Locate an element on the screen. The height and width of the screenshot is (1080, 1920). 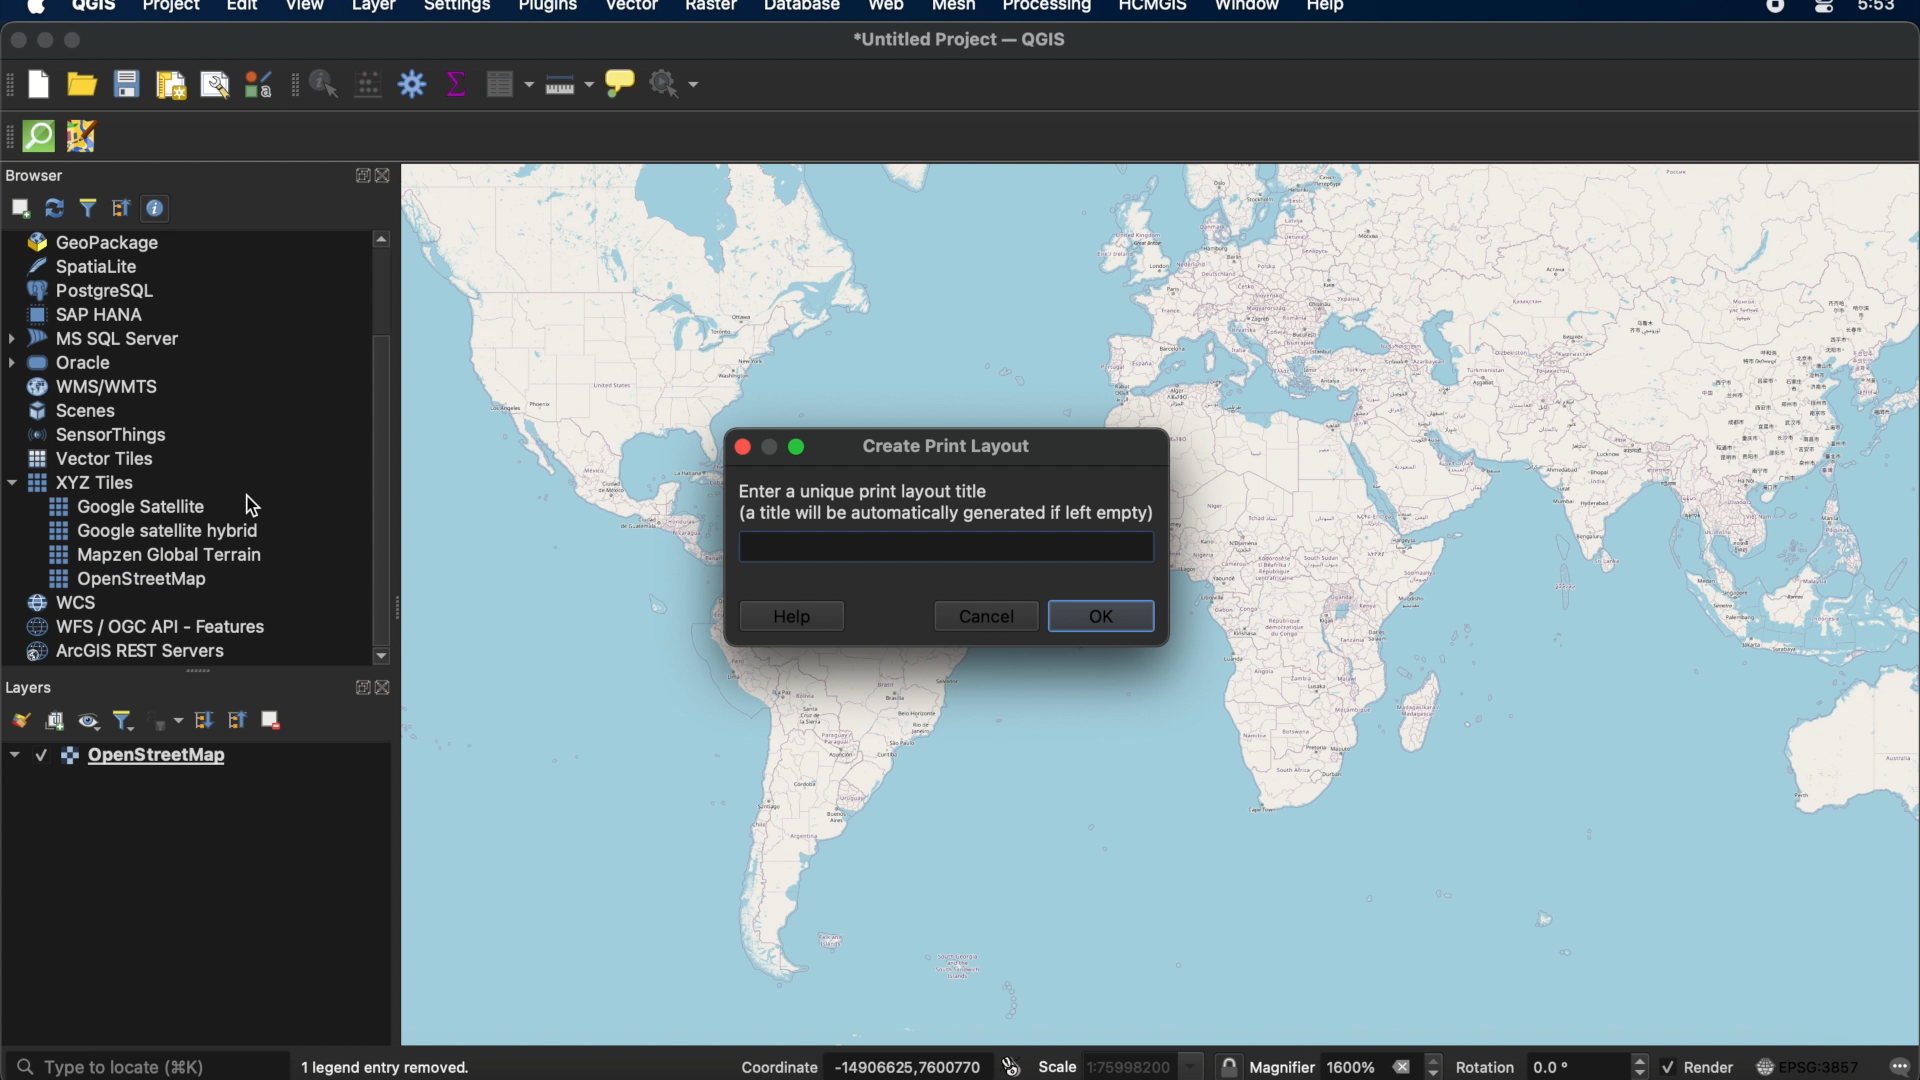
more is located at coordinates (196, 675).